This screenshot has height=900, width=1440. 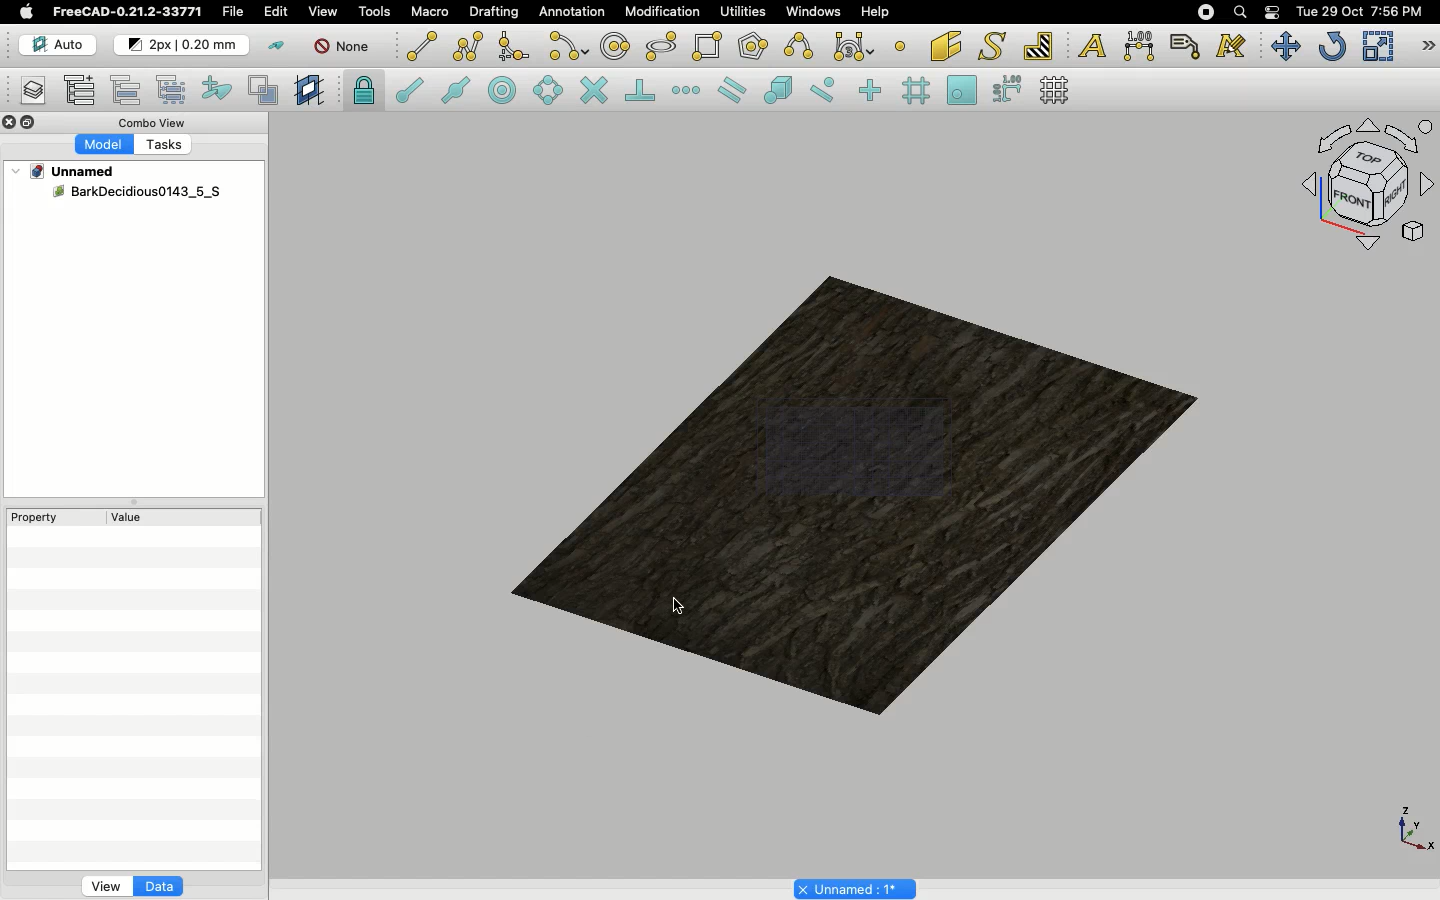 I want to click on Snap center, so click(x=508, y=89).